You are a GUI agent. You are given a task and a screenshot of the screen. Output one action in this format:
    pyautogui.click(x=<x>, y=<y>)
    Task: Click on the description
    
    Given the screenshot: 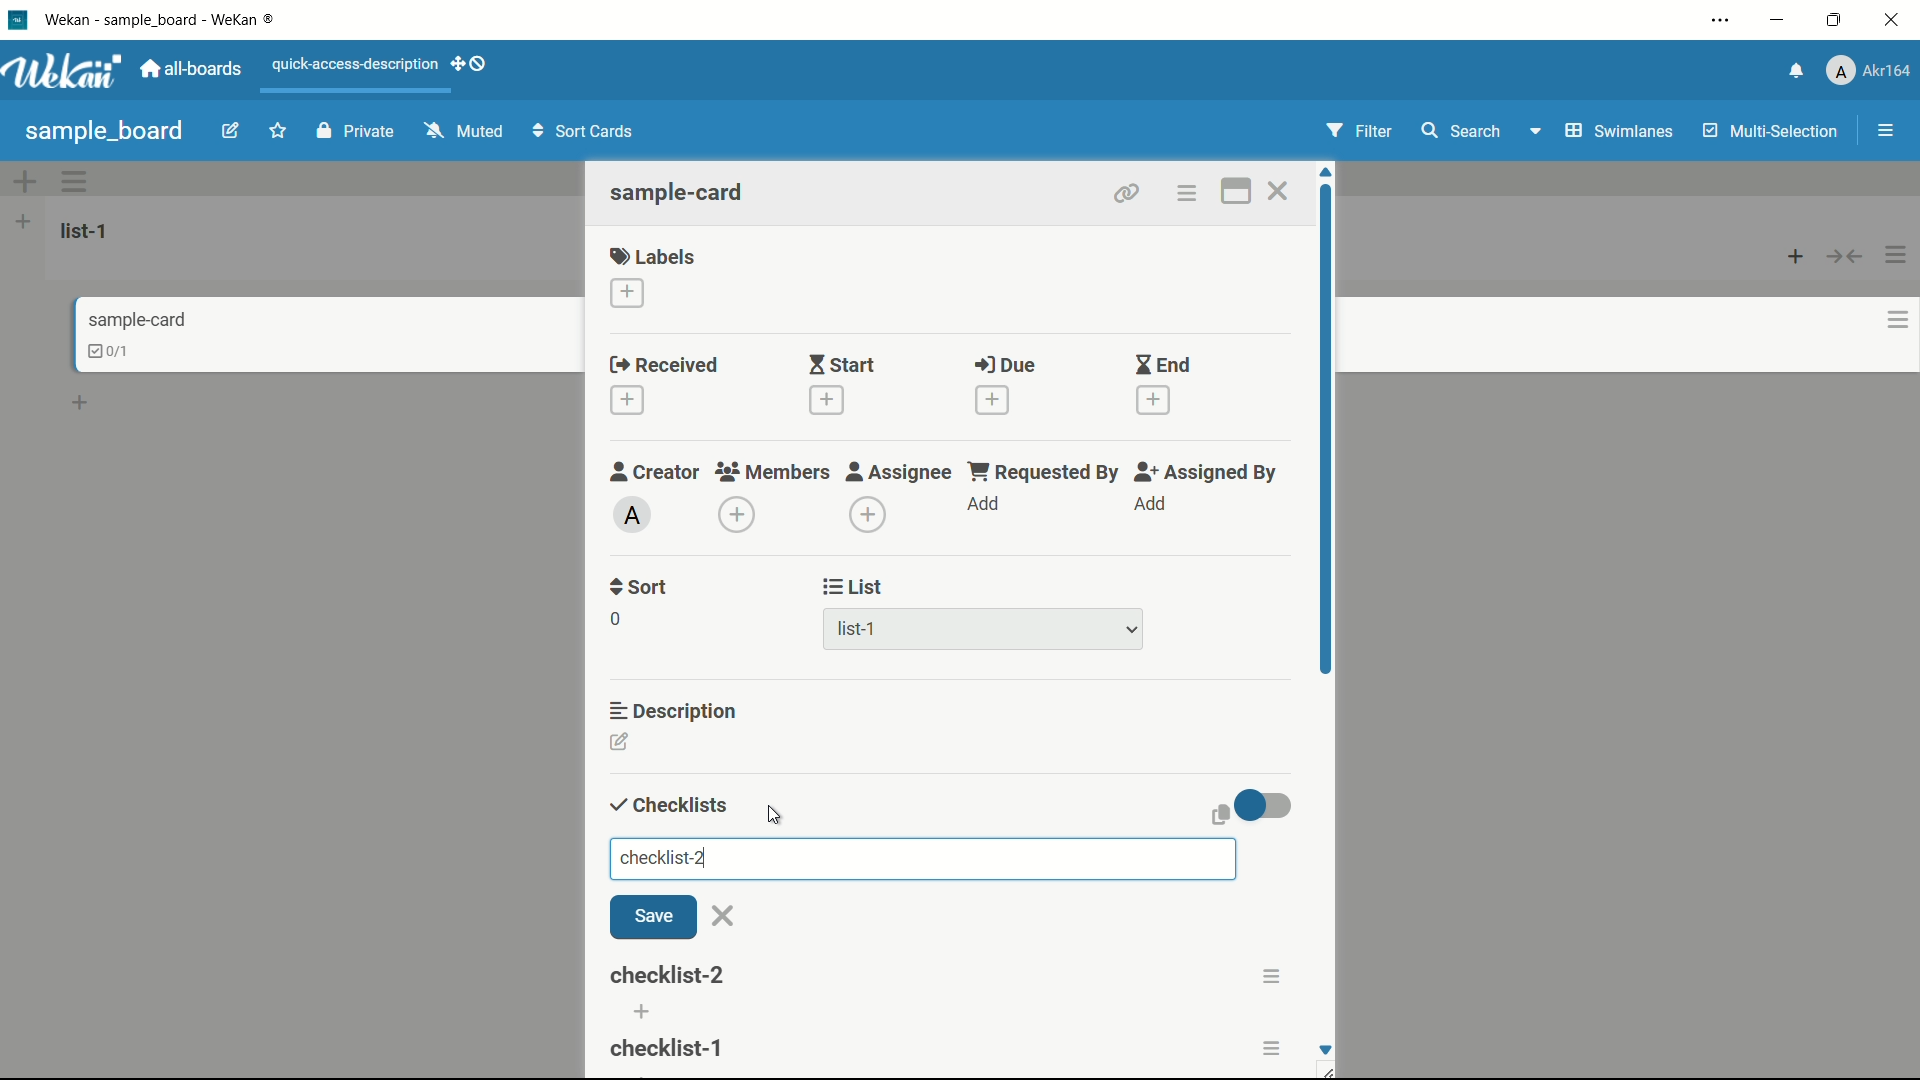 What is the action you would take?
    pyautogui.click(x=675, y=709)
    